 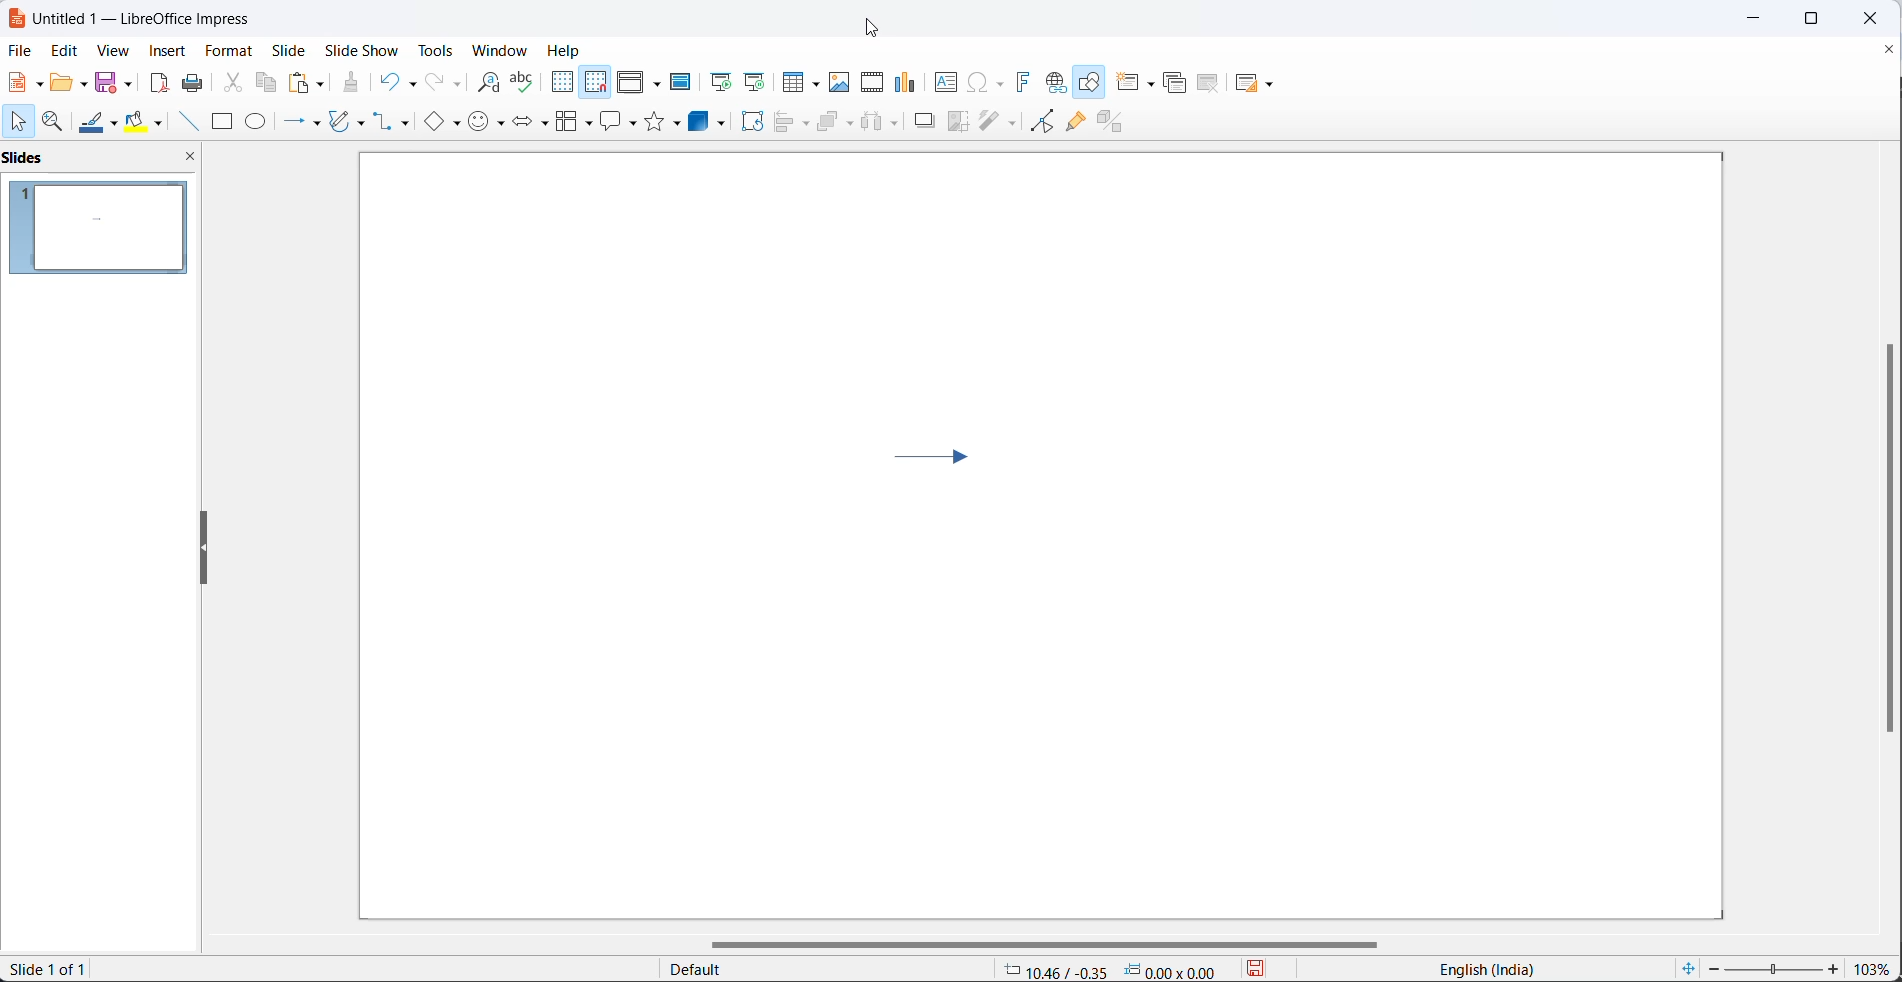 I want to click on toggle end point edit mode, so click(x=1037, y=121).